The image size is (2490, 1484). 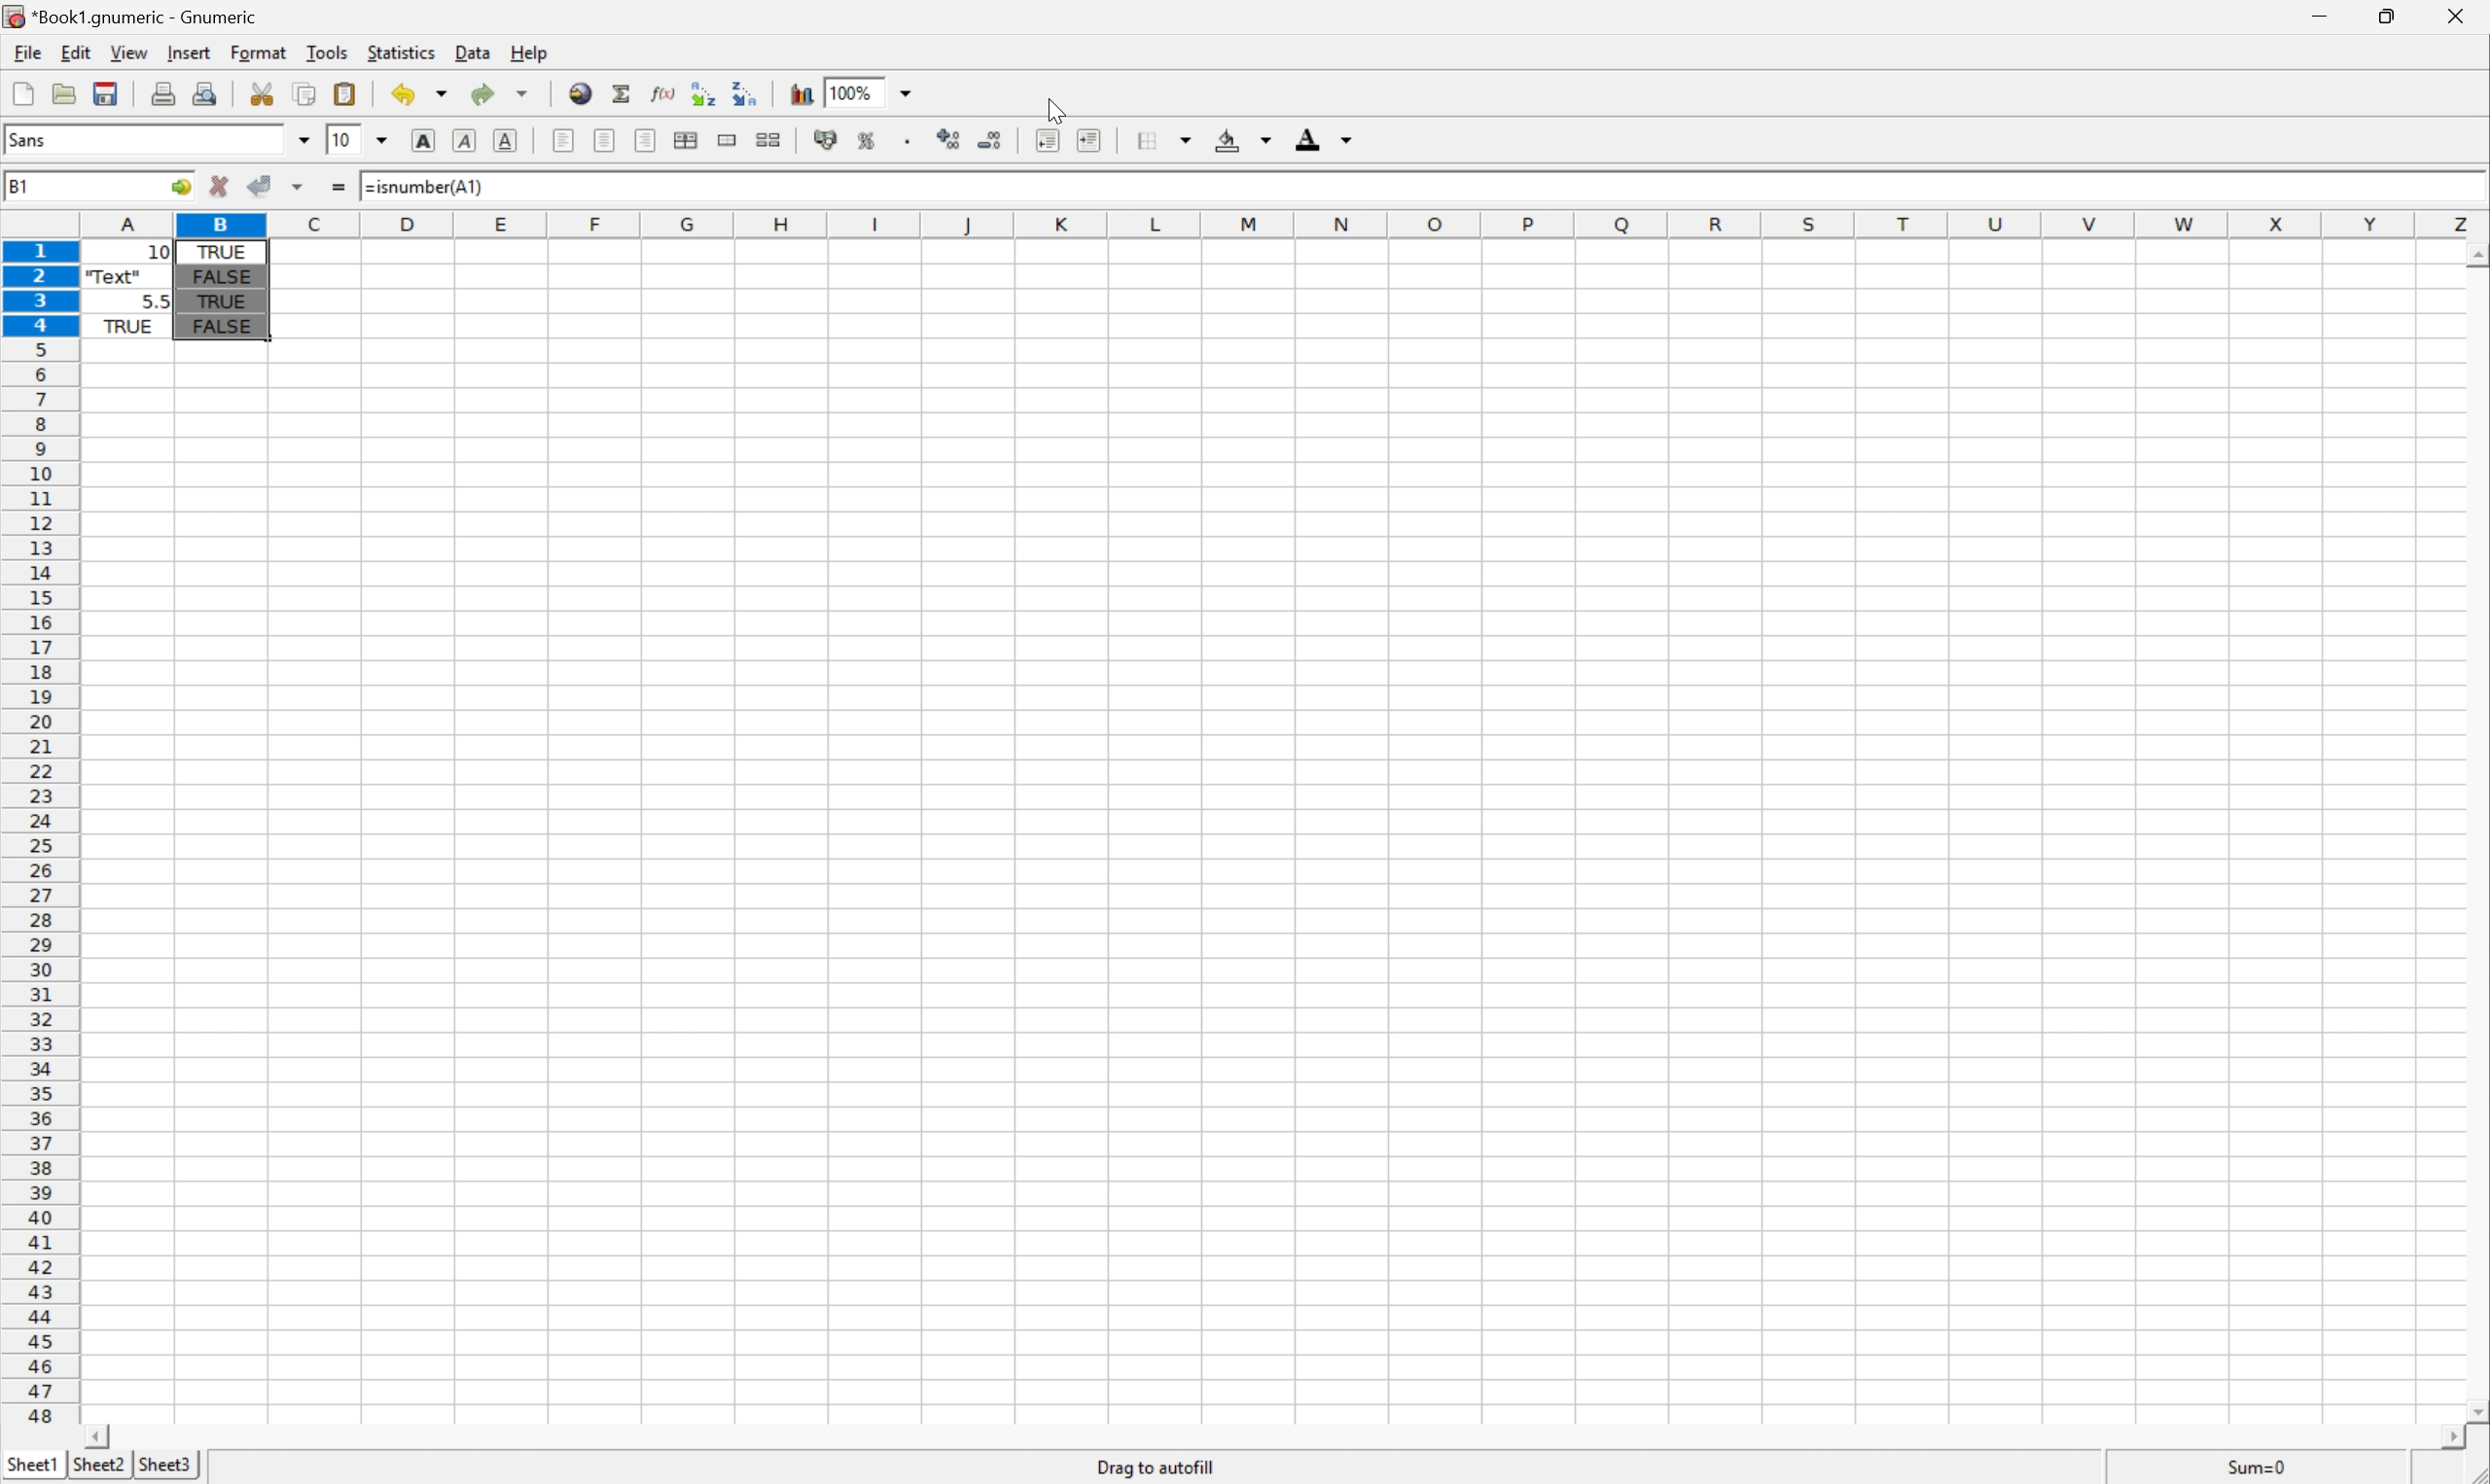 I want to click on Decrease indent, and align the contents to the left, so click(x=1044, y=140).